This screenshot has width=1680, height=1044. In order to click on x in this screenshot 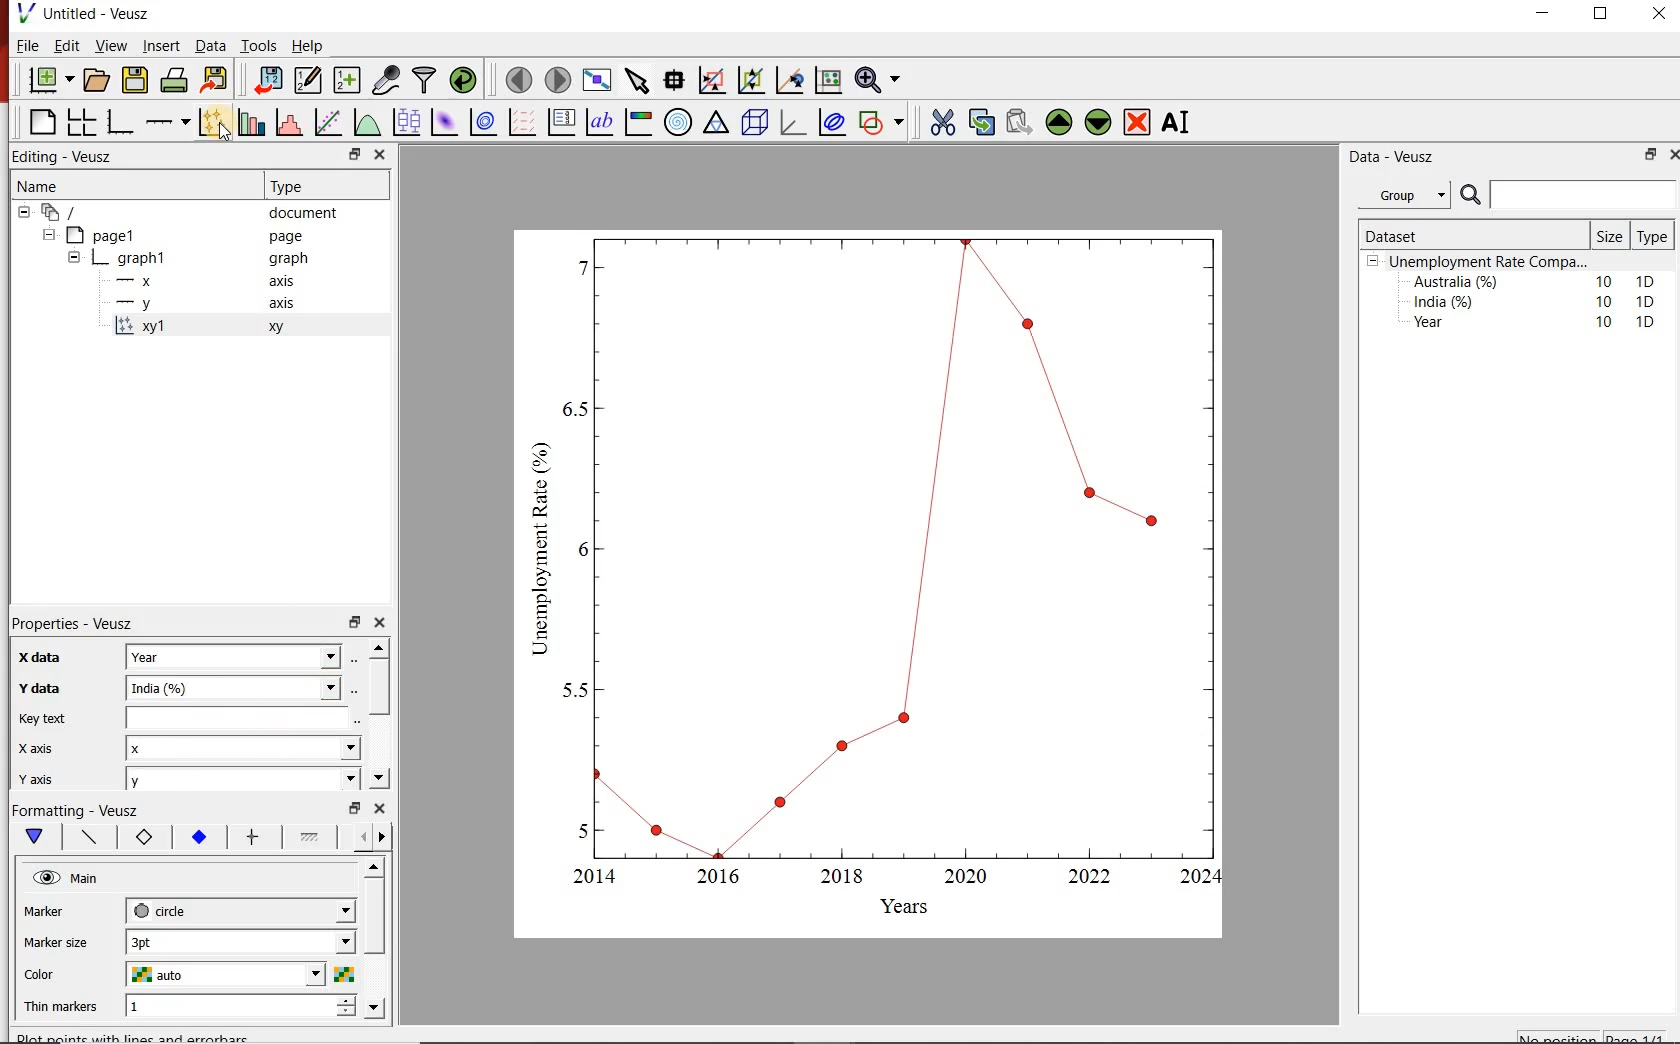, I will do `click(241, 748)`.